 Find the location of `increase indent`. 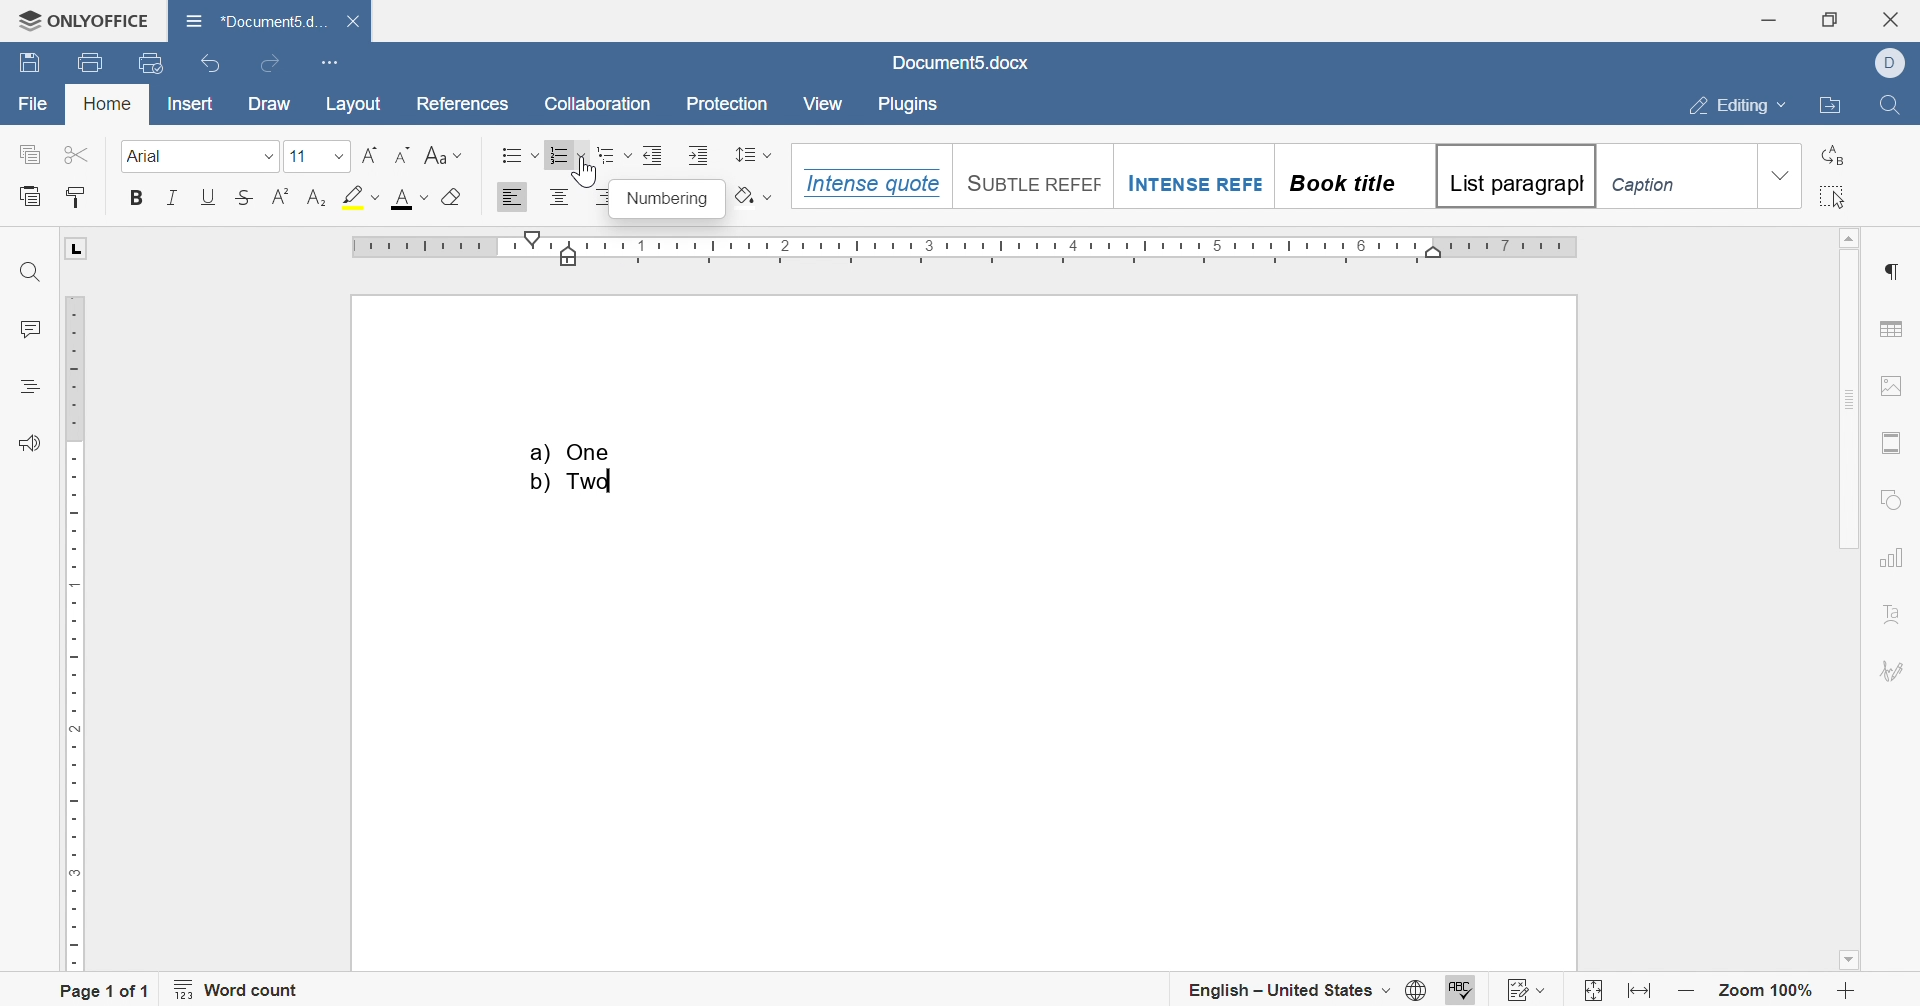

increase indent is located at coordinates (700, 154).